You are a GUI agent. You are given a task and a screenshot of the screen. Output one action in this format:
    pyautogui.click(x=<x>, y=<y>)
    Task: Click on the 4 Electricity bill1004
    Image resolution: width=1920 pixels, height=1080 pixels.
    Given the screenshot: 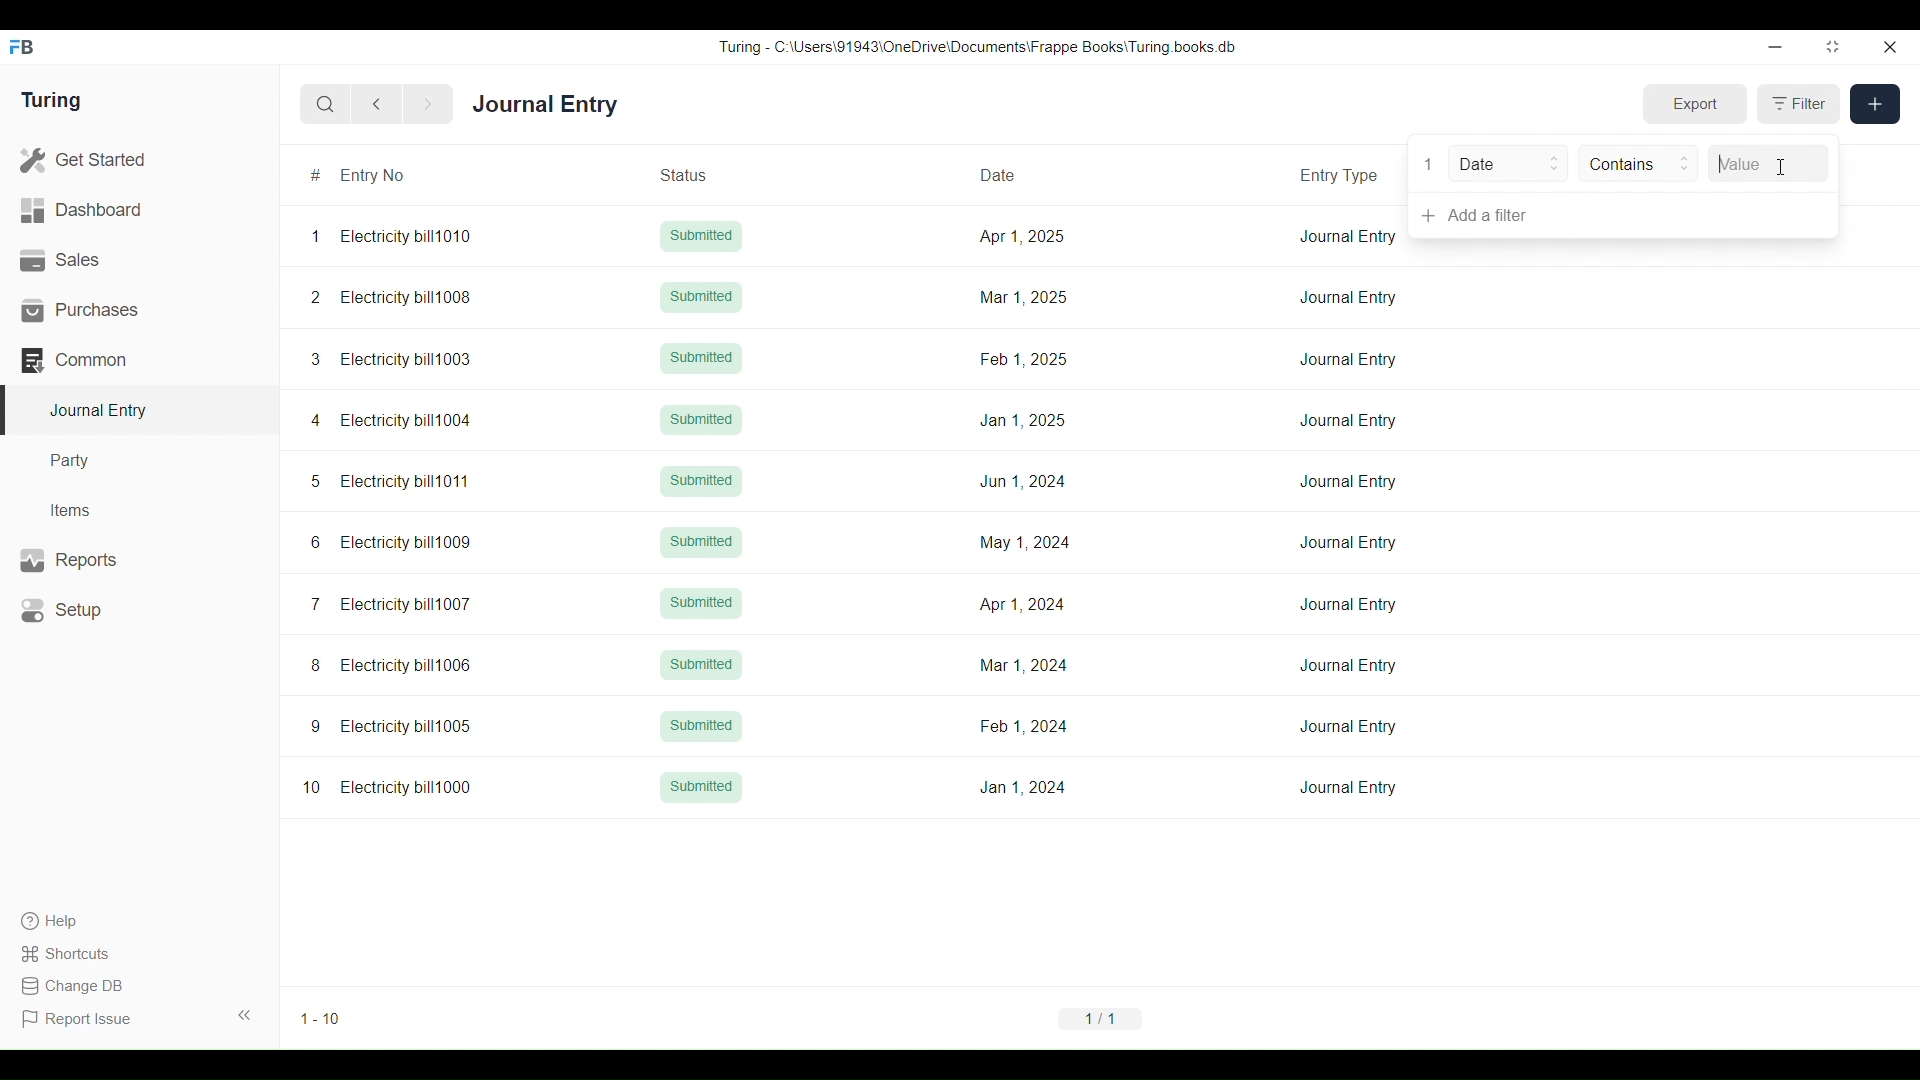 What is the action you would take?
    pyautogui.click(x=392, y=420)
    